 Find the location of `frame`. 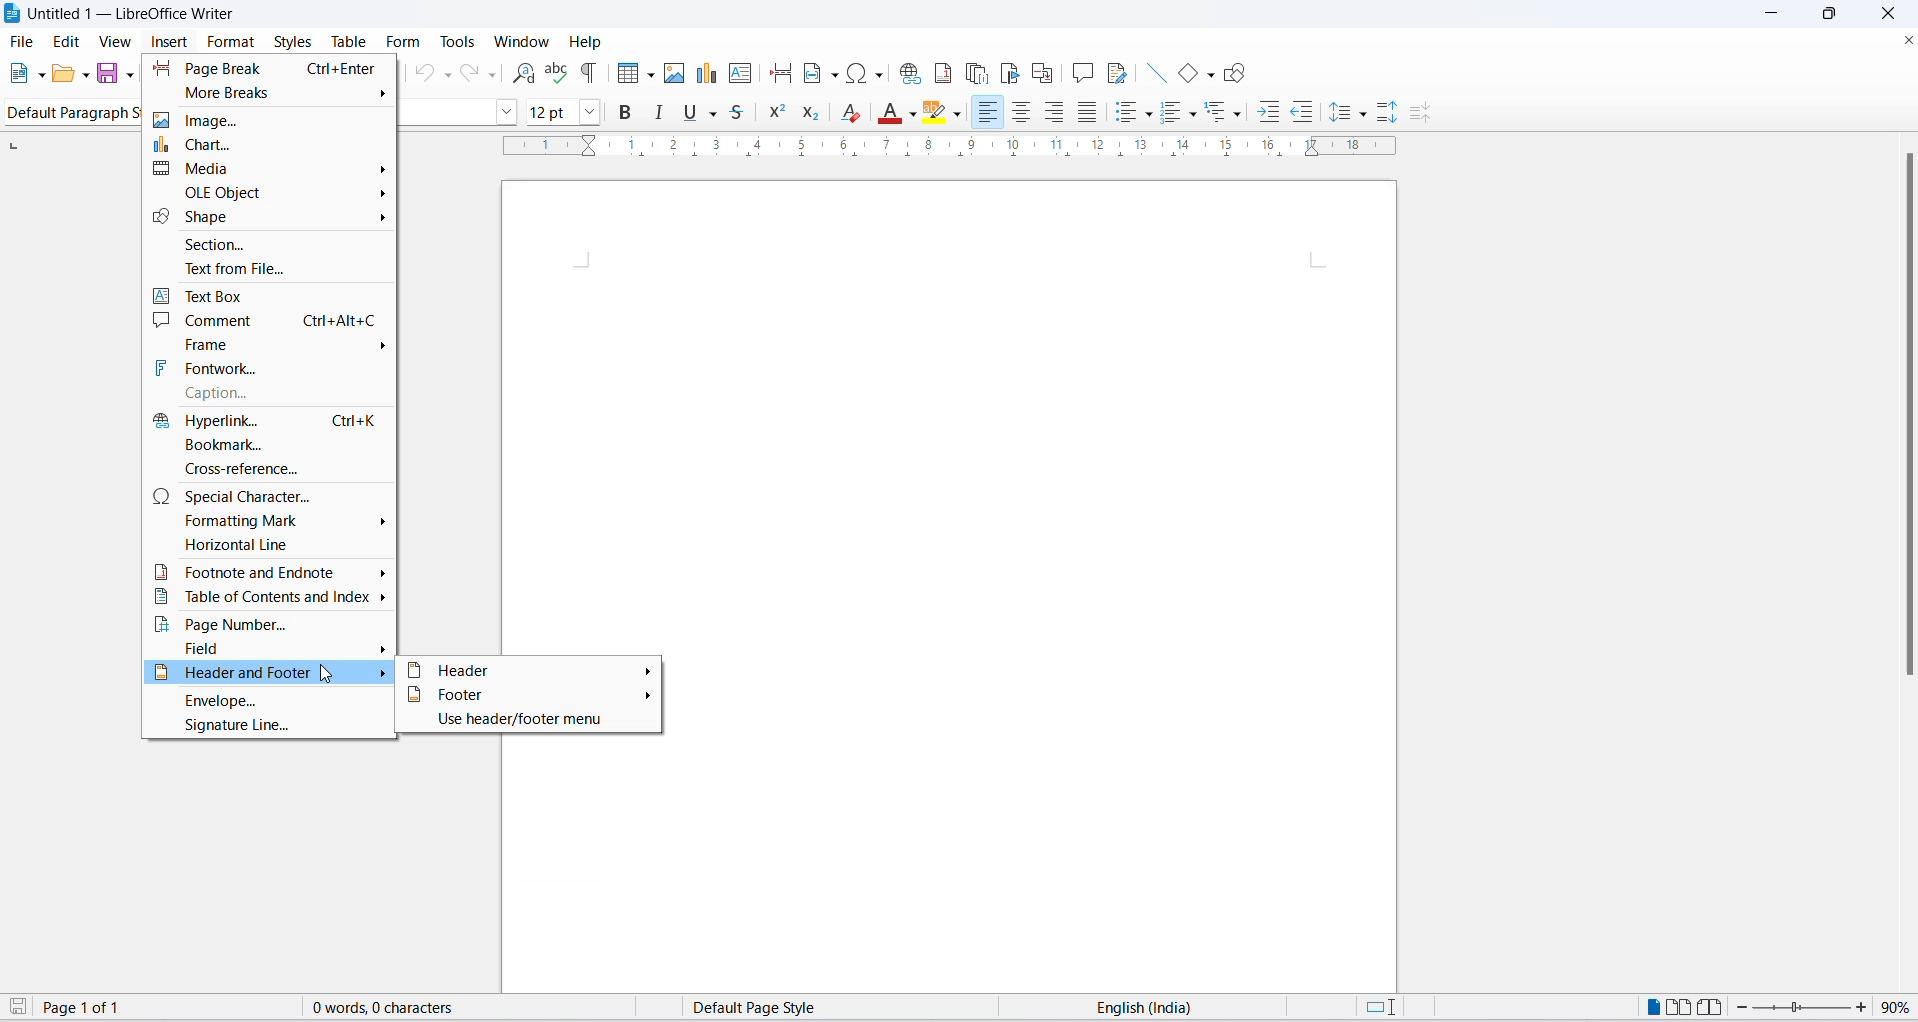

frame is located at coordinates (273, 343).